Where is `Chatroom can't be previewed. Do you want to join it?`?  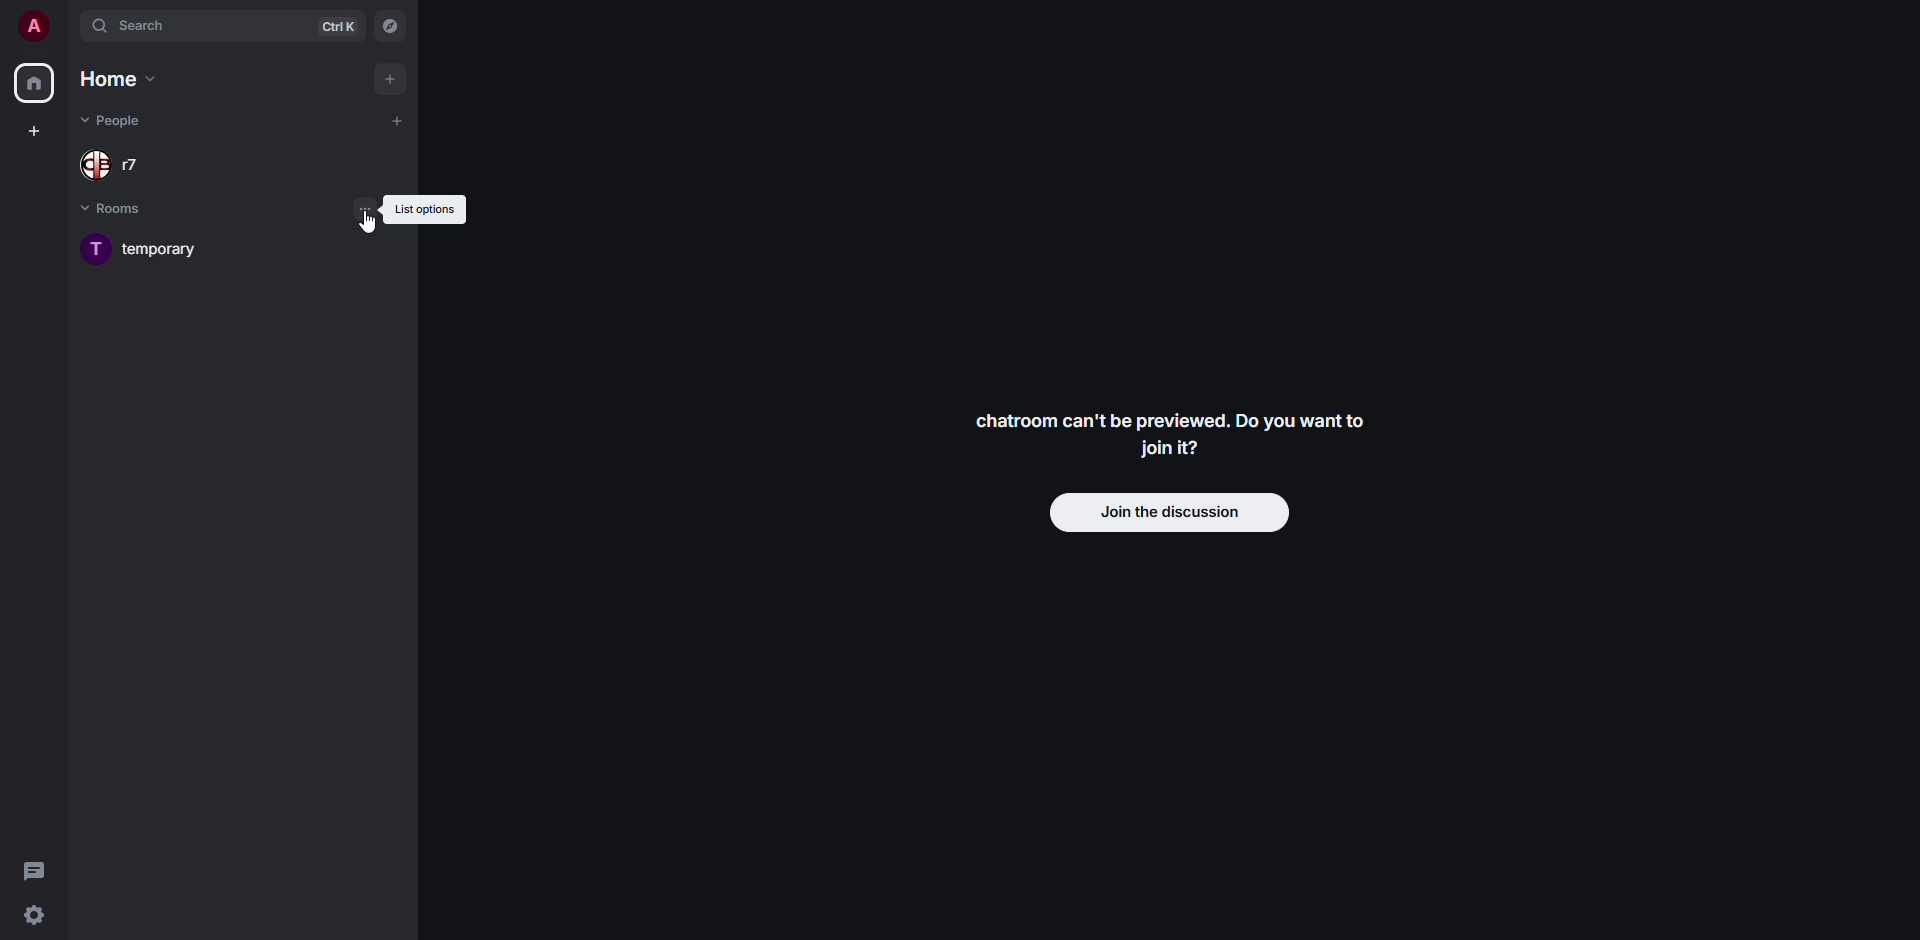 Chatroom can't be previewed. Do you want to join it? is located at coordinates (1170, 436).